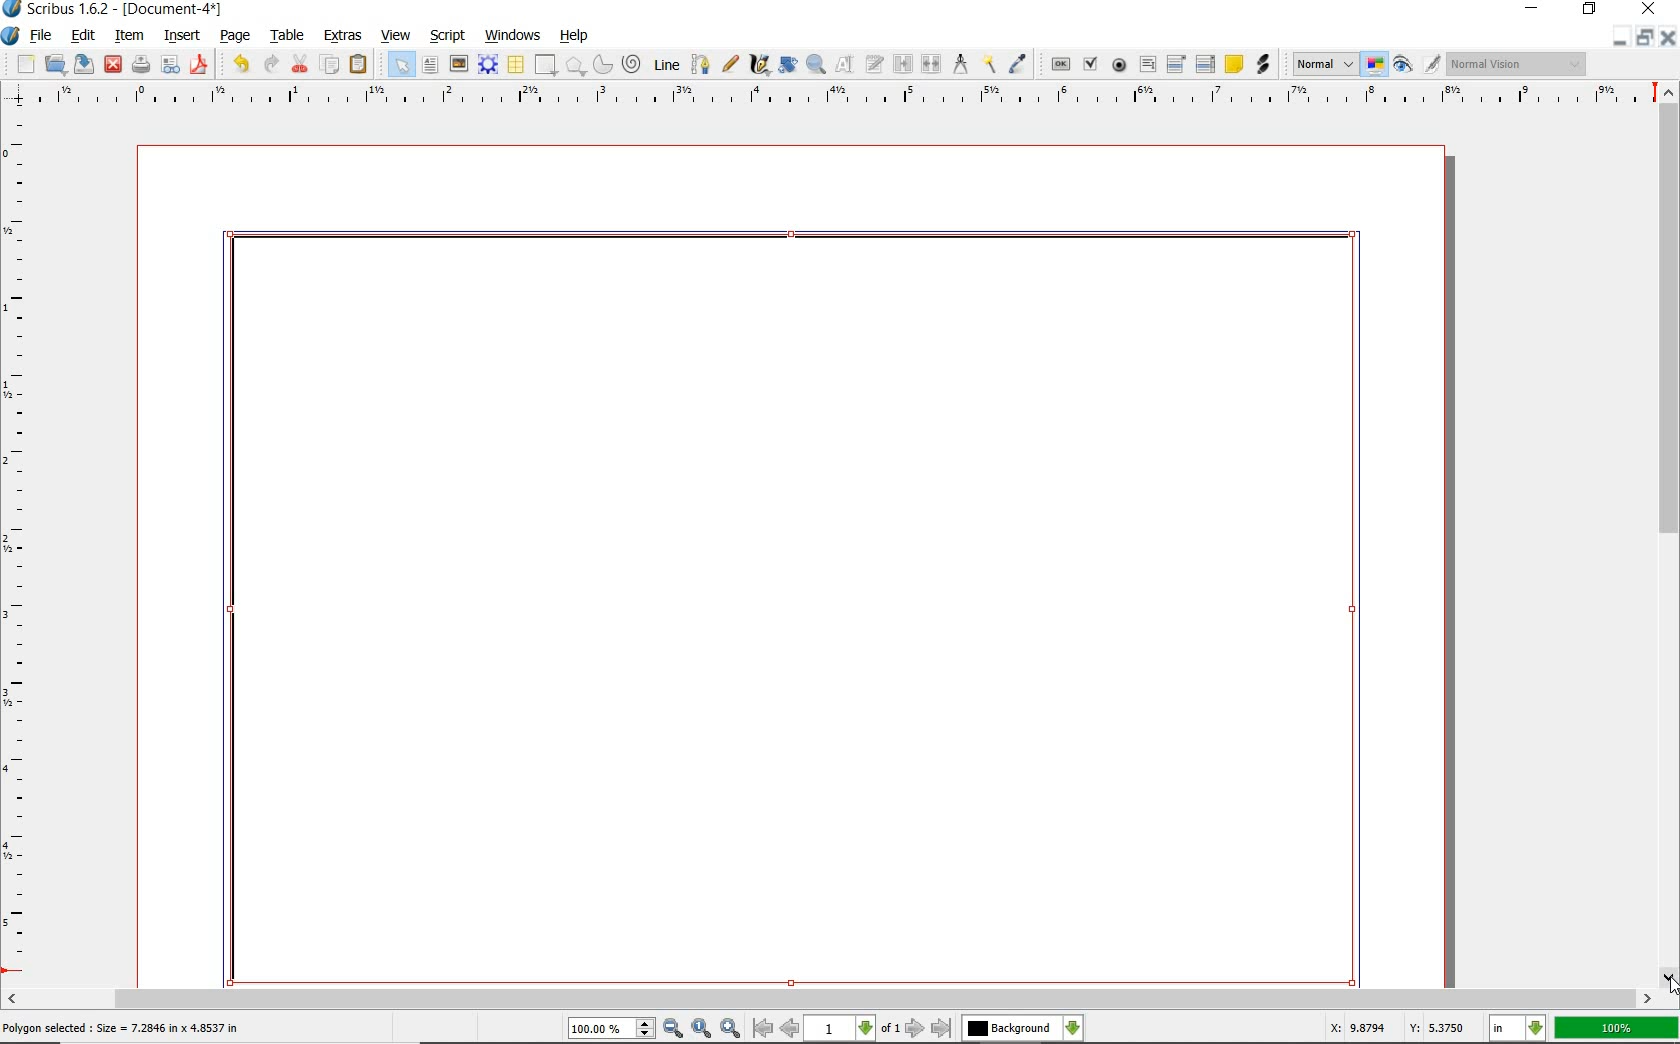  I want to click on pdf push button, so click(1057, 63).